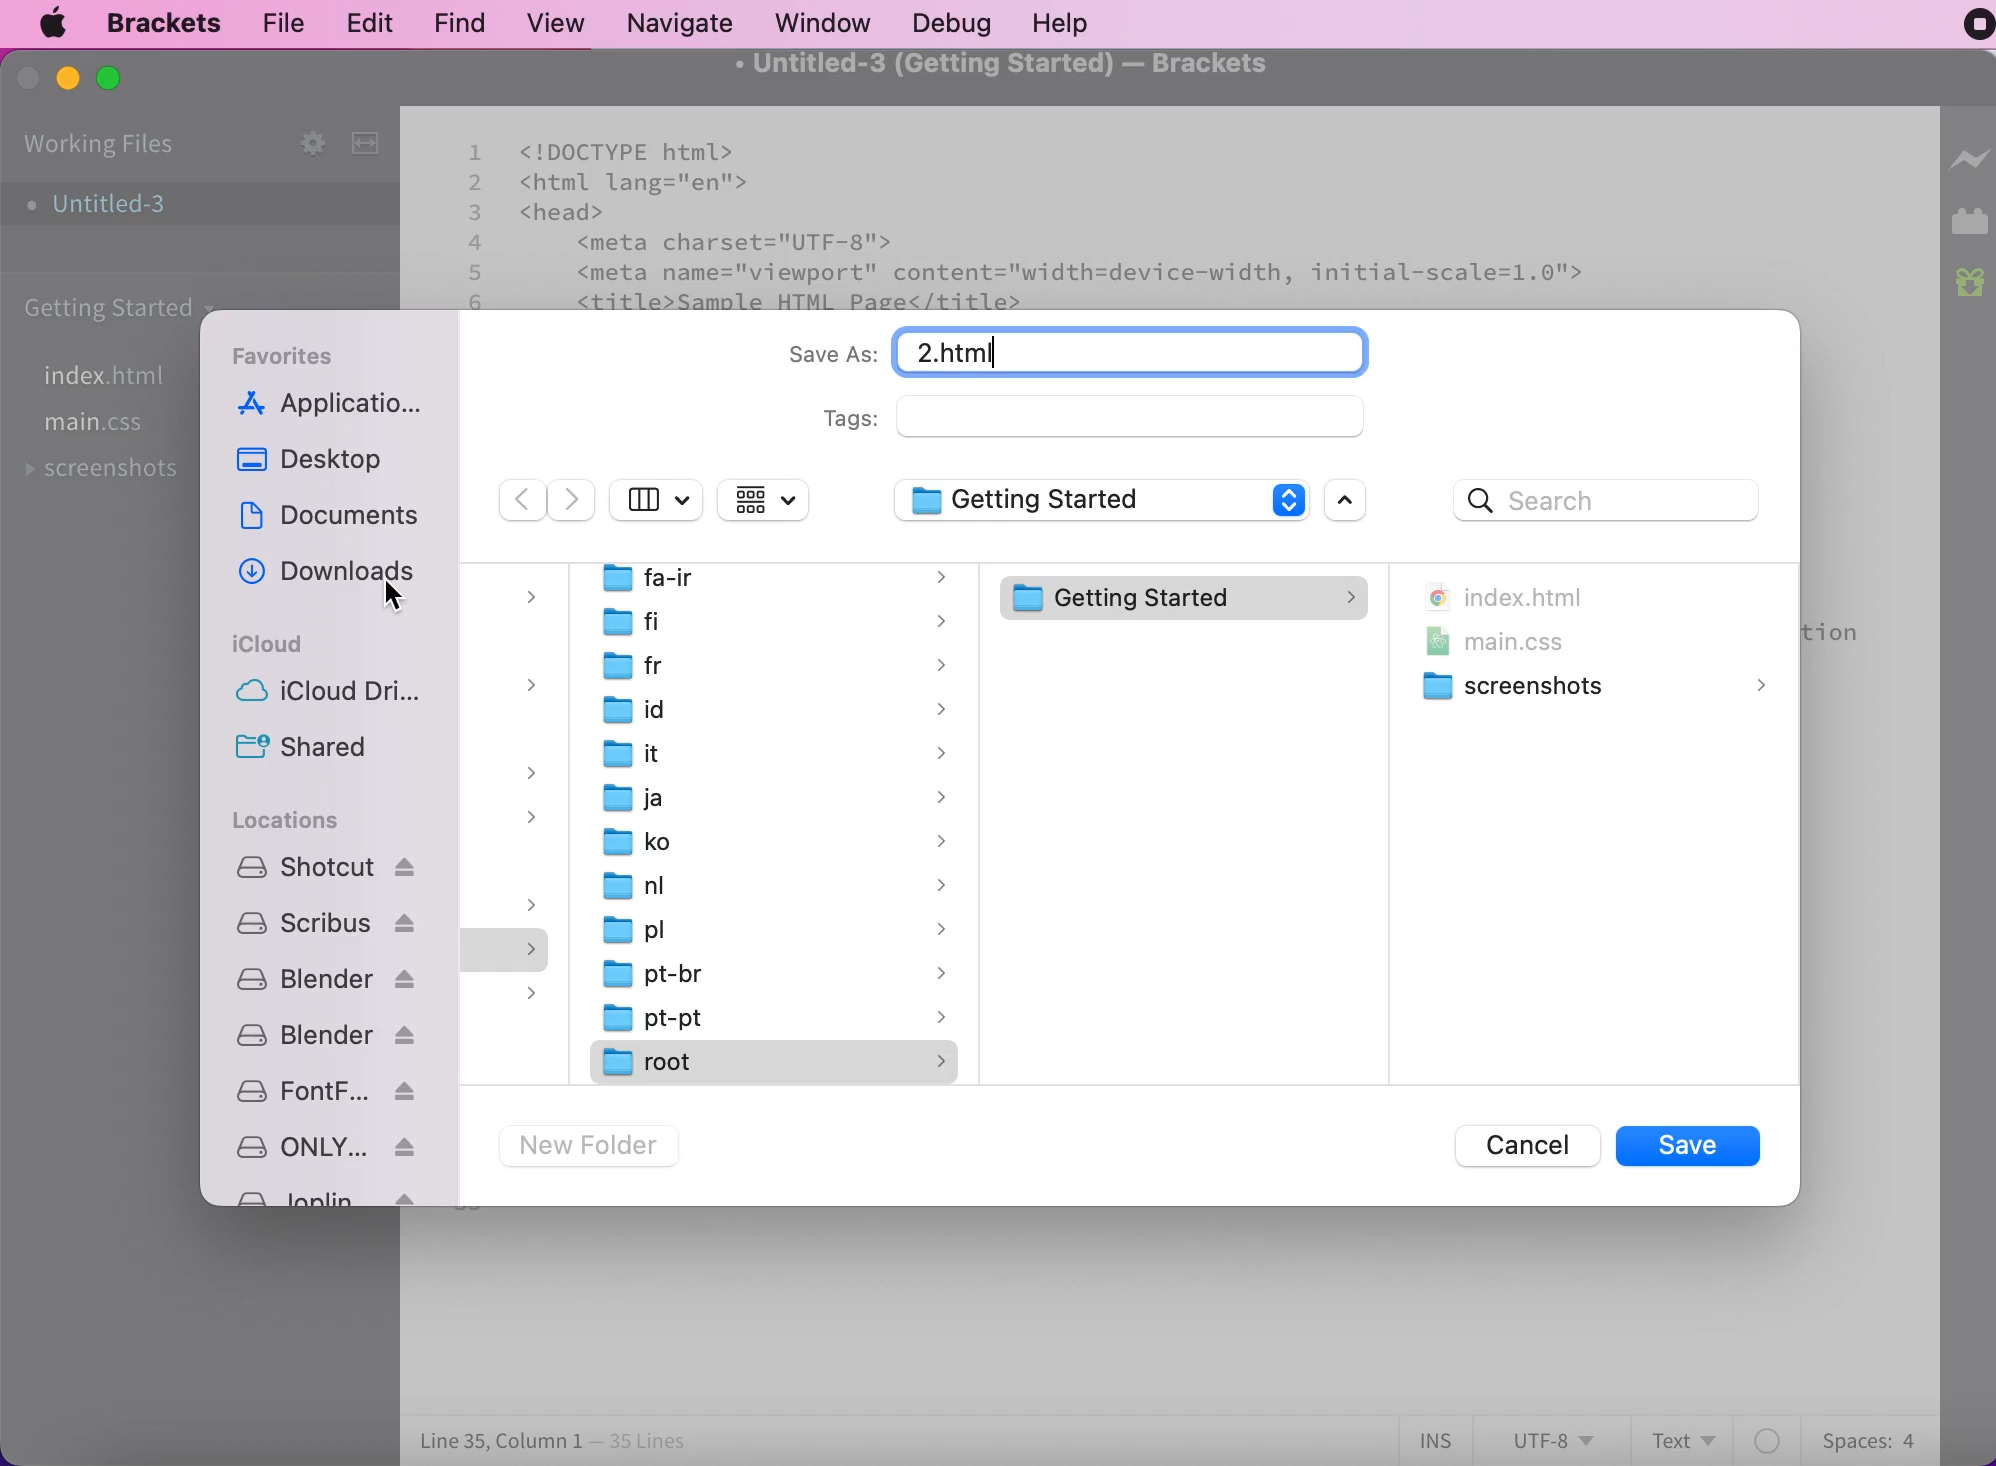 The width and height of the screenshot is (1996, 1466). Describe the element at coordinates (1967, 279) in the screenshot. I see `new builds of bracket available` at that location.